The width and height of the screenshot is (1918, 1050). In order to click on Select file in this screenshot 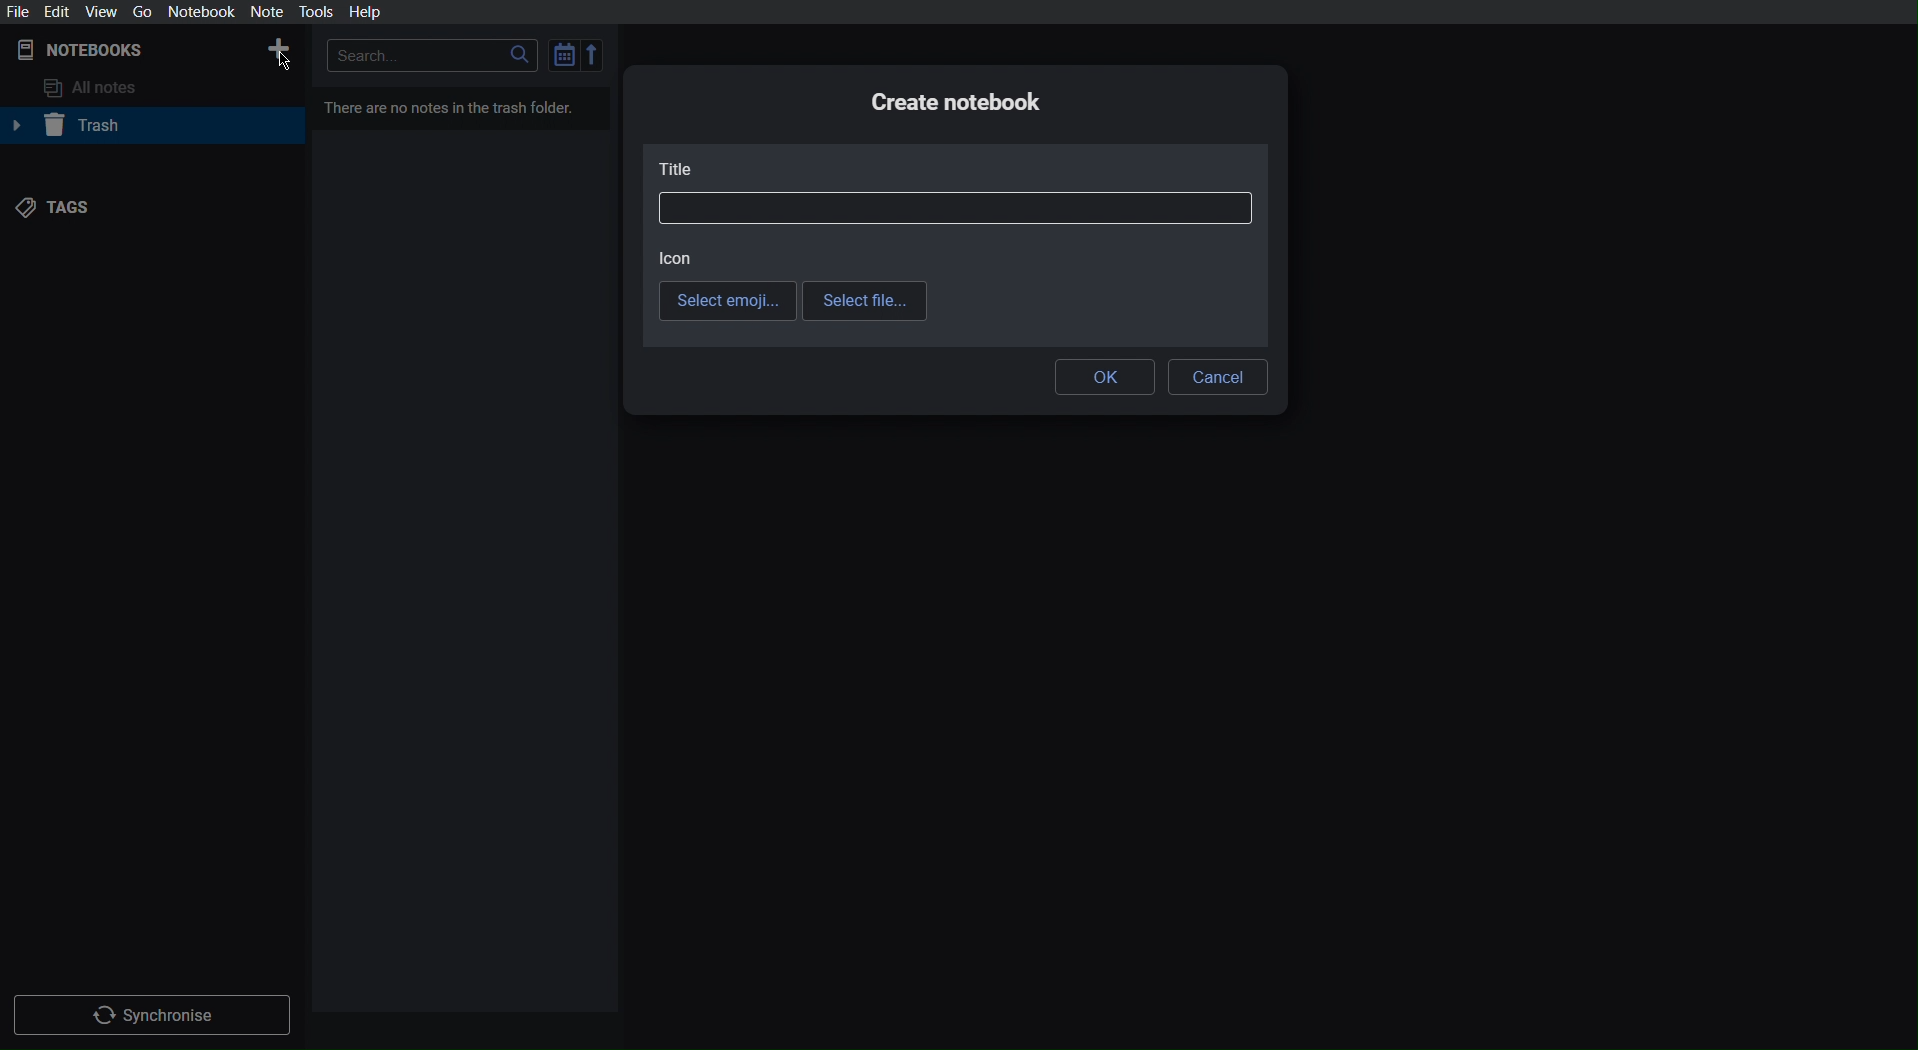, I will do `click(864, 301)`.